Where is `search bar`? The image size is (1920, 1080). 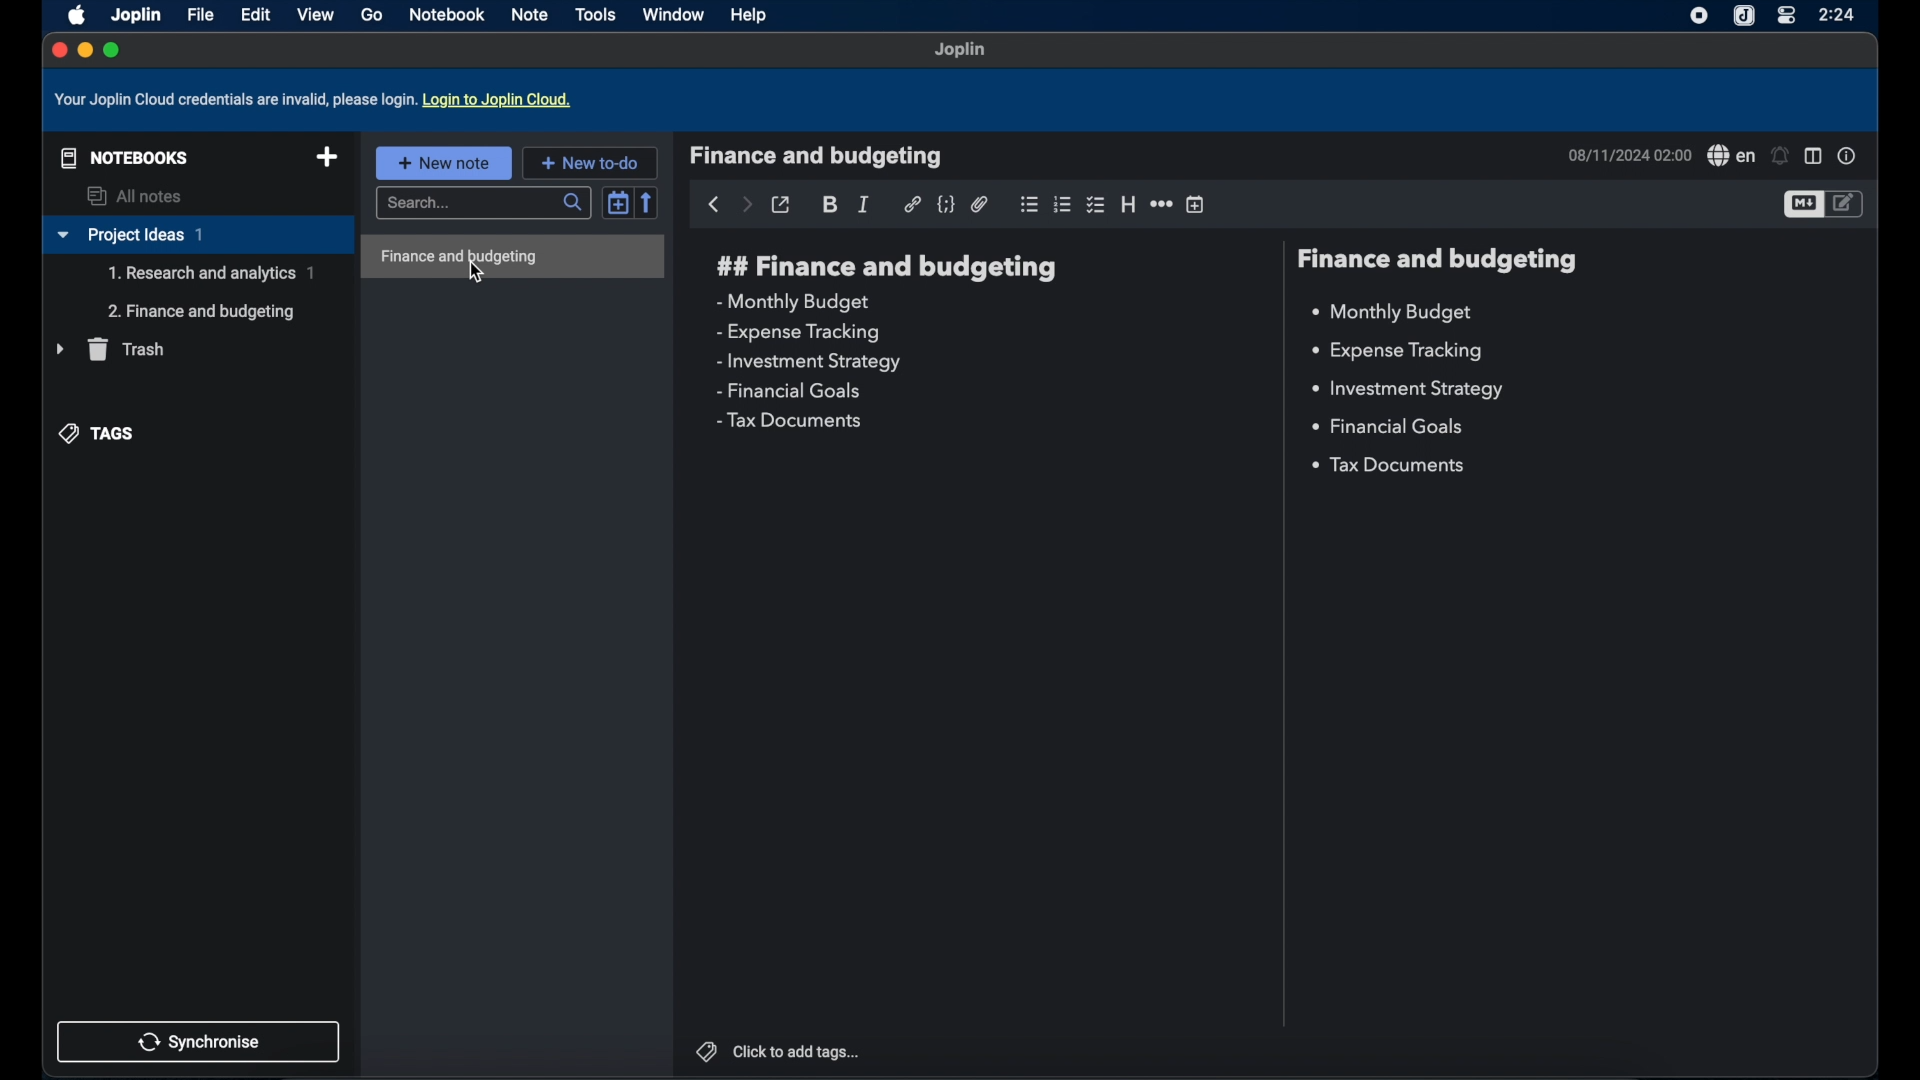 search bar is located at coordinates (486, 204).